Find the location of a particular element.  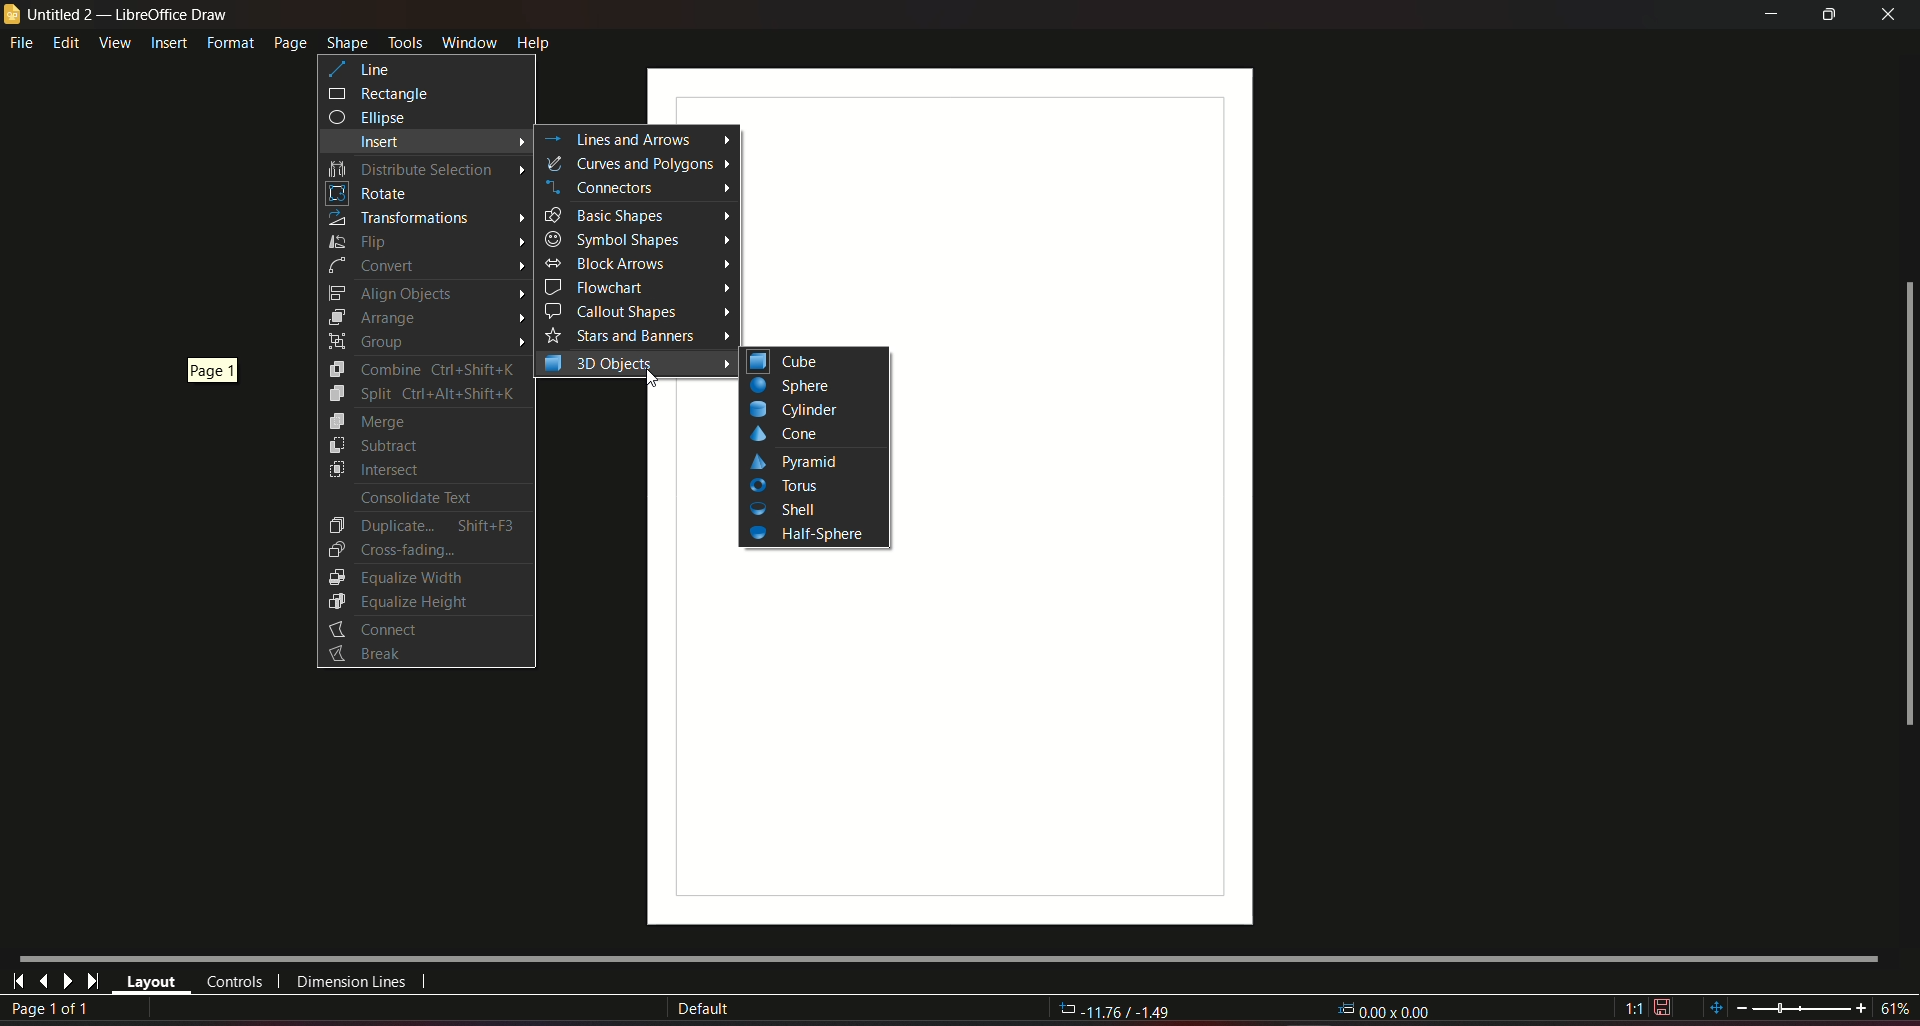

Split is located at coordinates (422, 393).